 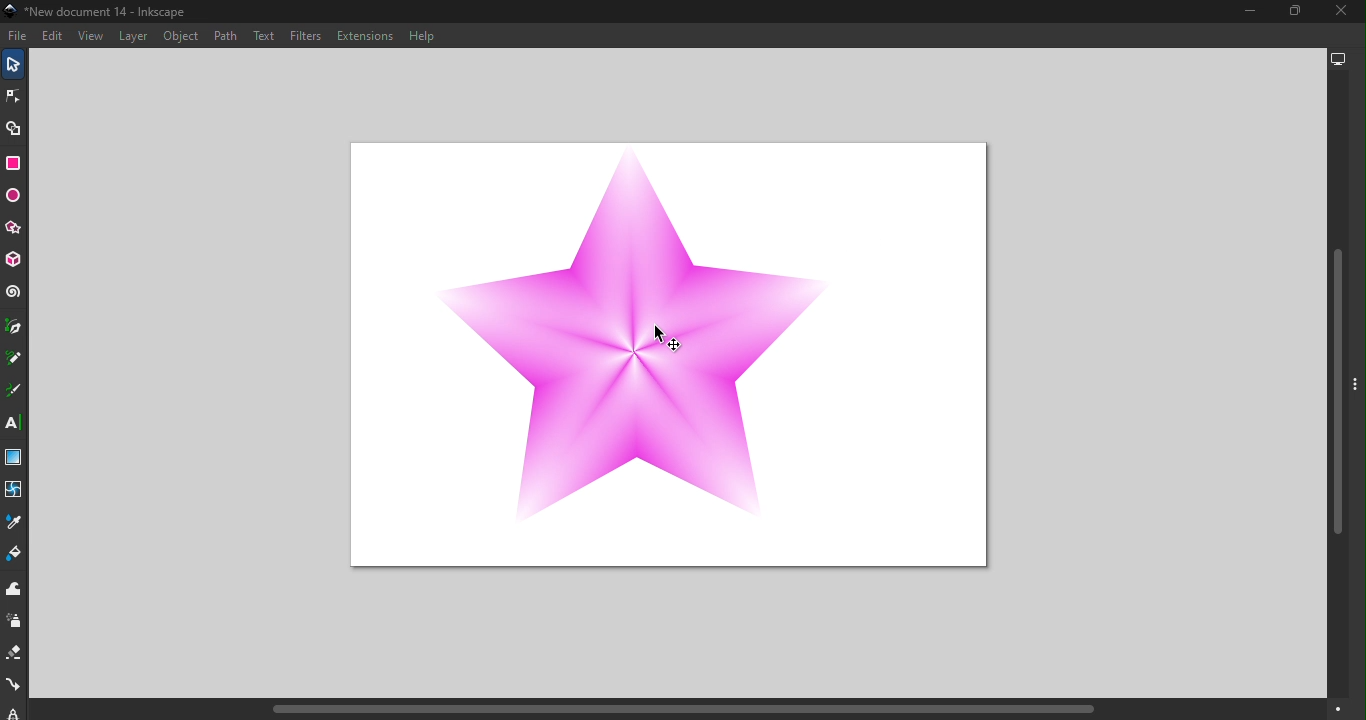 I want to click on Maximize, so click(x=1288, y=12).